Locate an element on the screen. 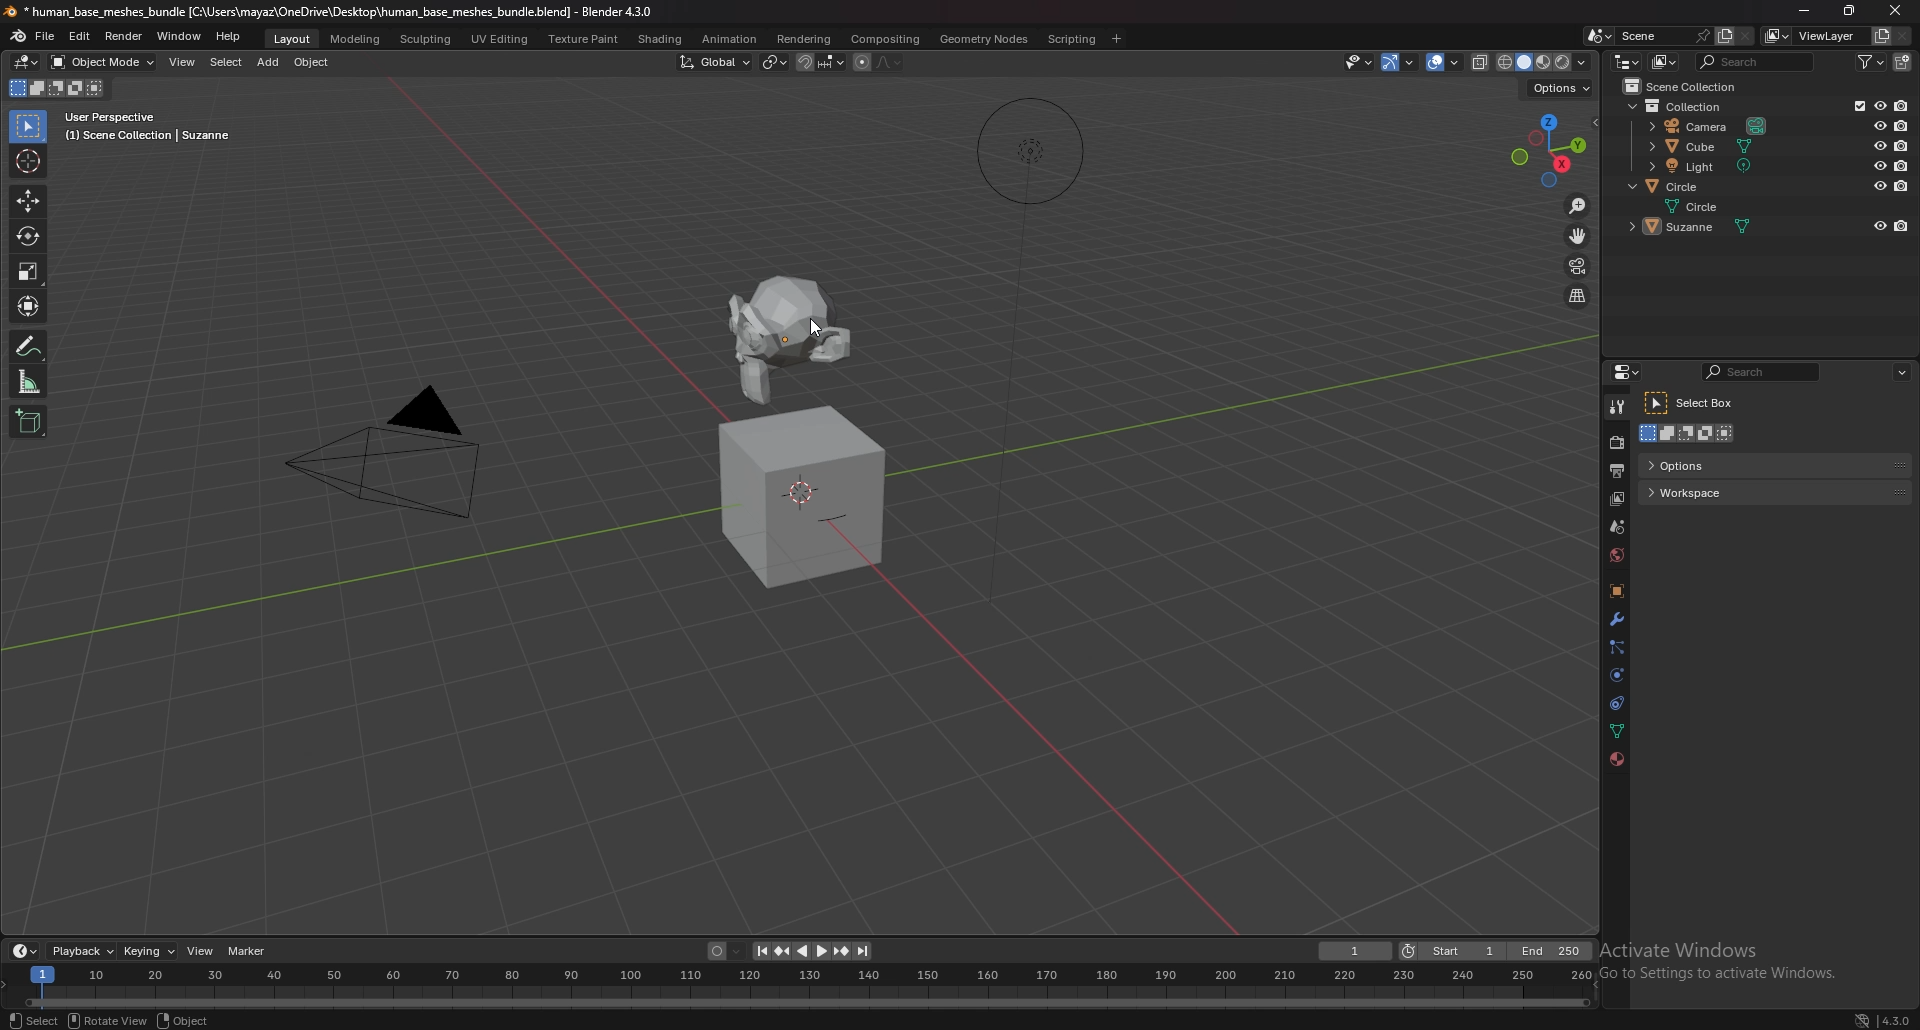  physics is located at coordinates (1619, 675).